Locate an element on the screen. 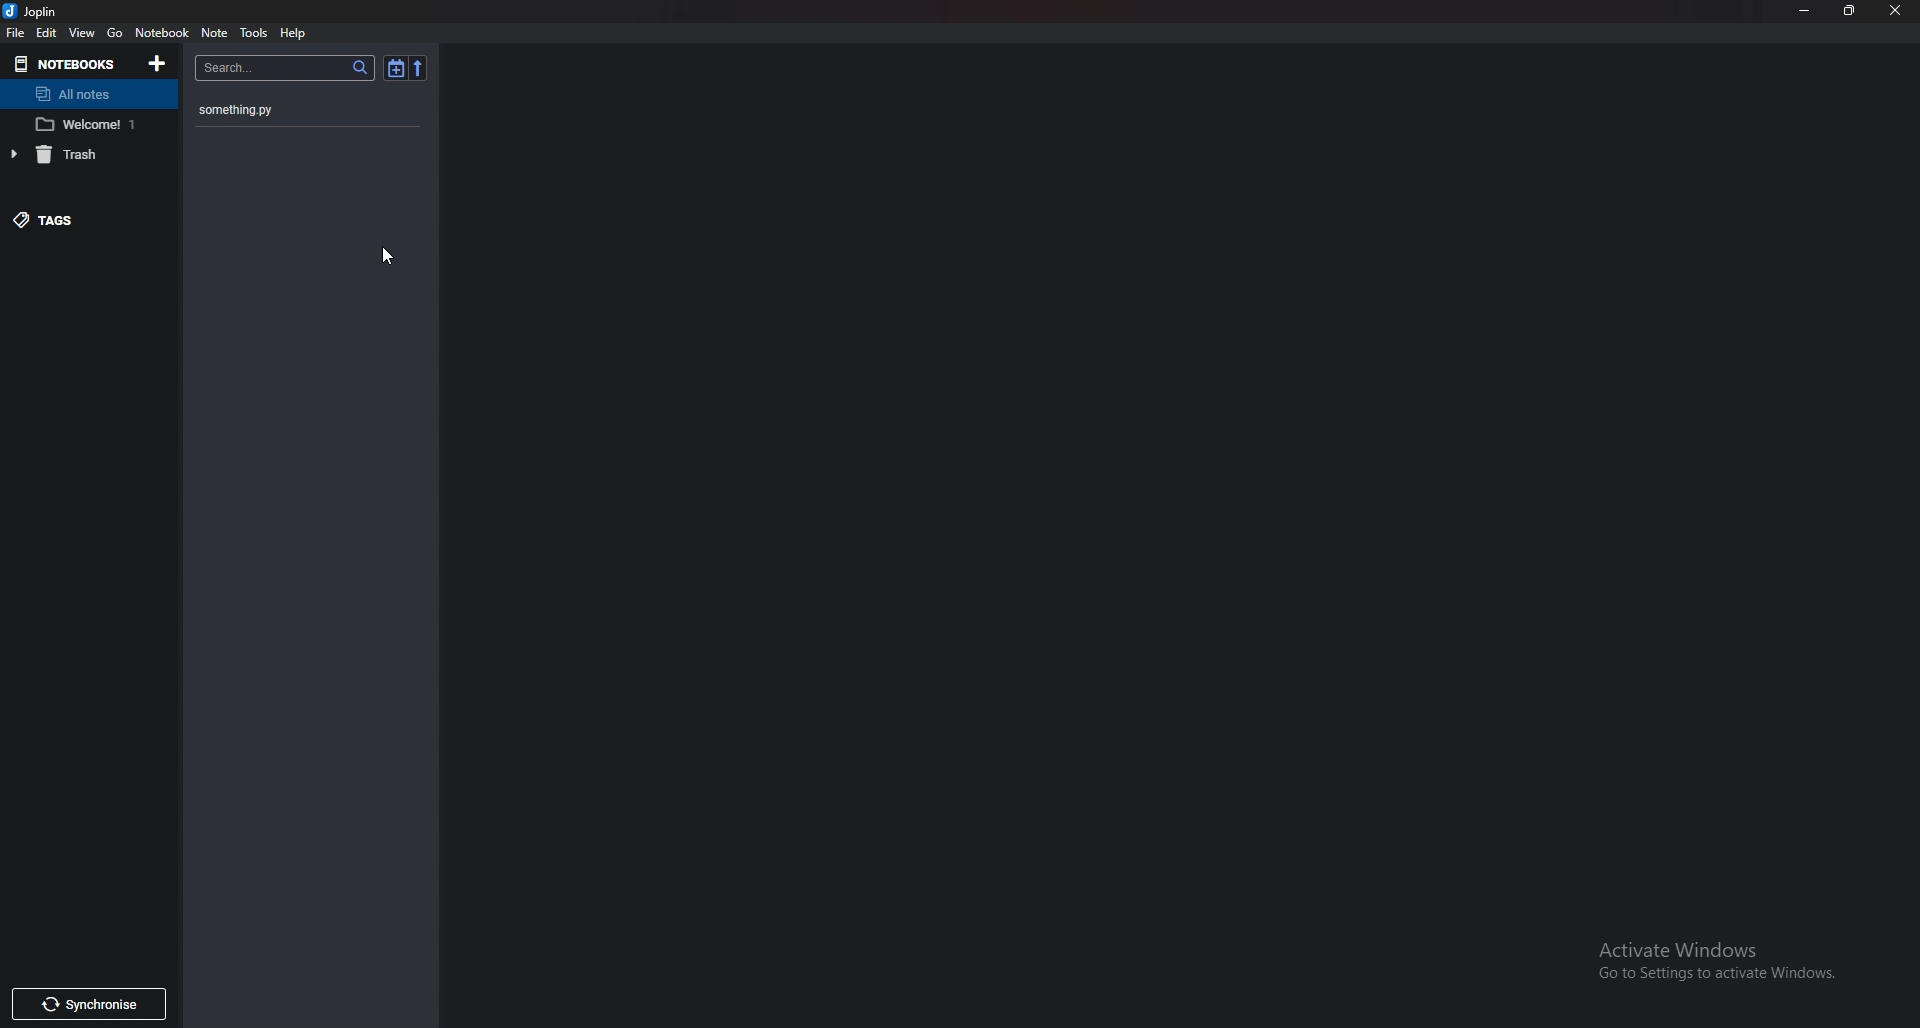 The height and width of the screenshot is (1028, 1920). joplin is located at coordinates (33, 11).